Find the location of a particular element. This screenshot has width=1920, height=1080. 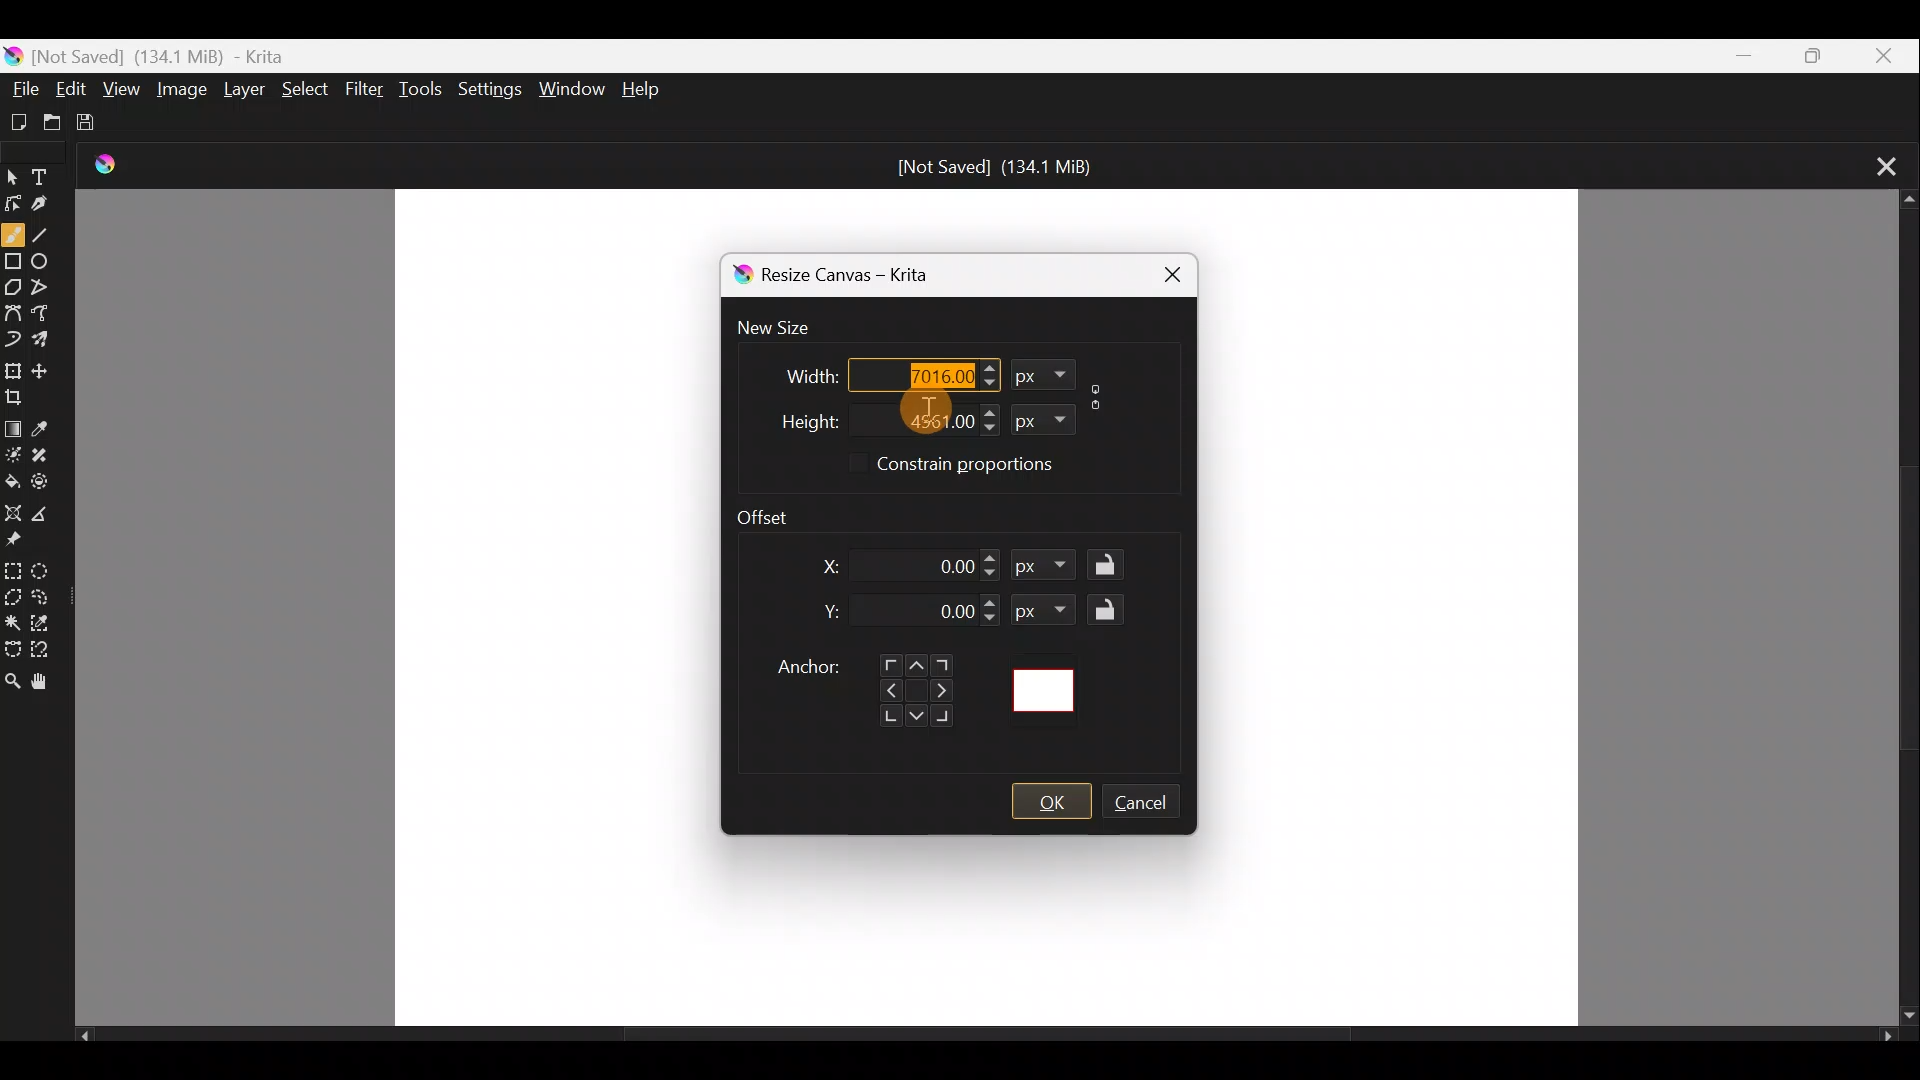

Image is located at coordinates (180, 92).